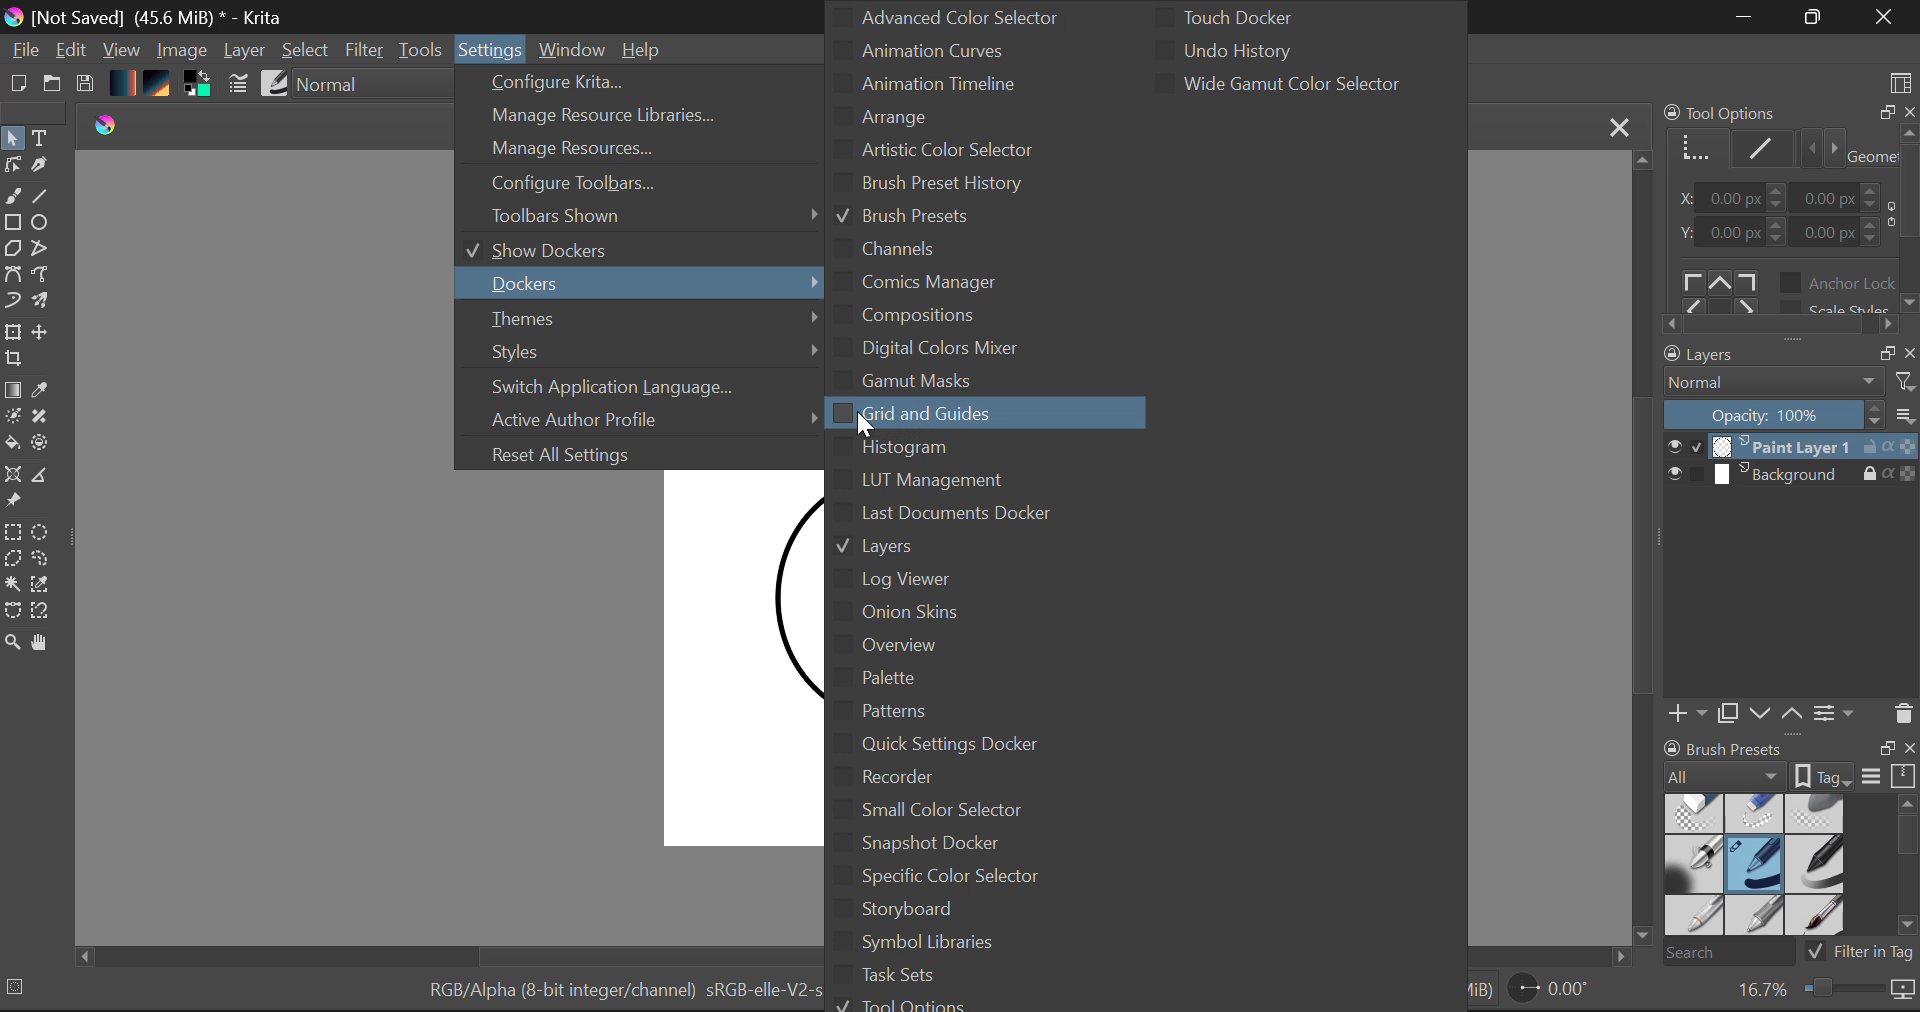 The image size is (1920, 1012). Describe the element at coordinates (422, 52) in the screenshot. I see `Tools` at that location.